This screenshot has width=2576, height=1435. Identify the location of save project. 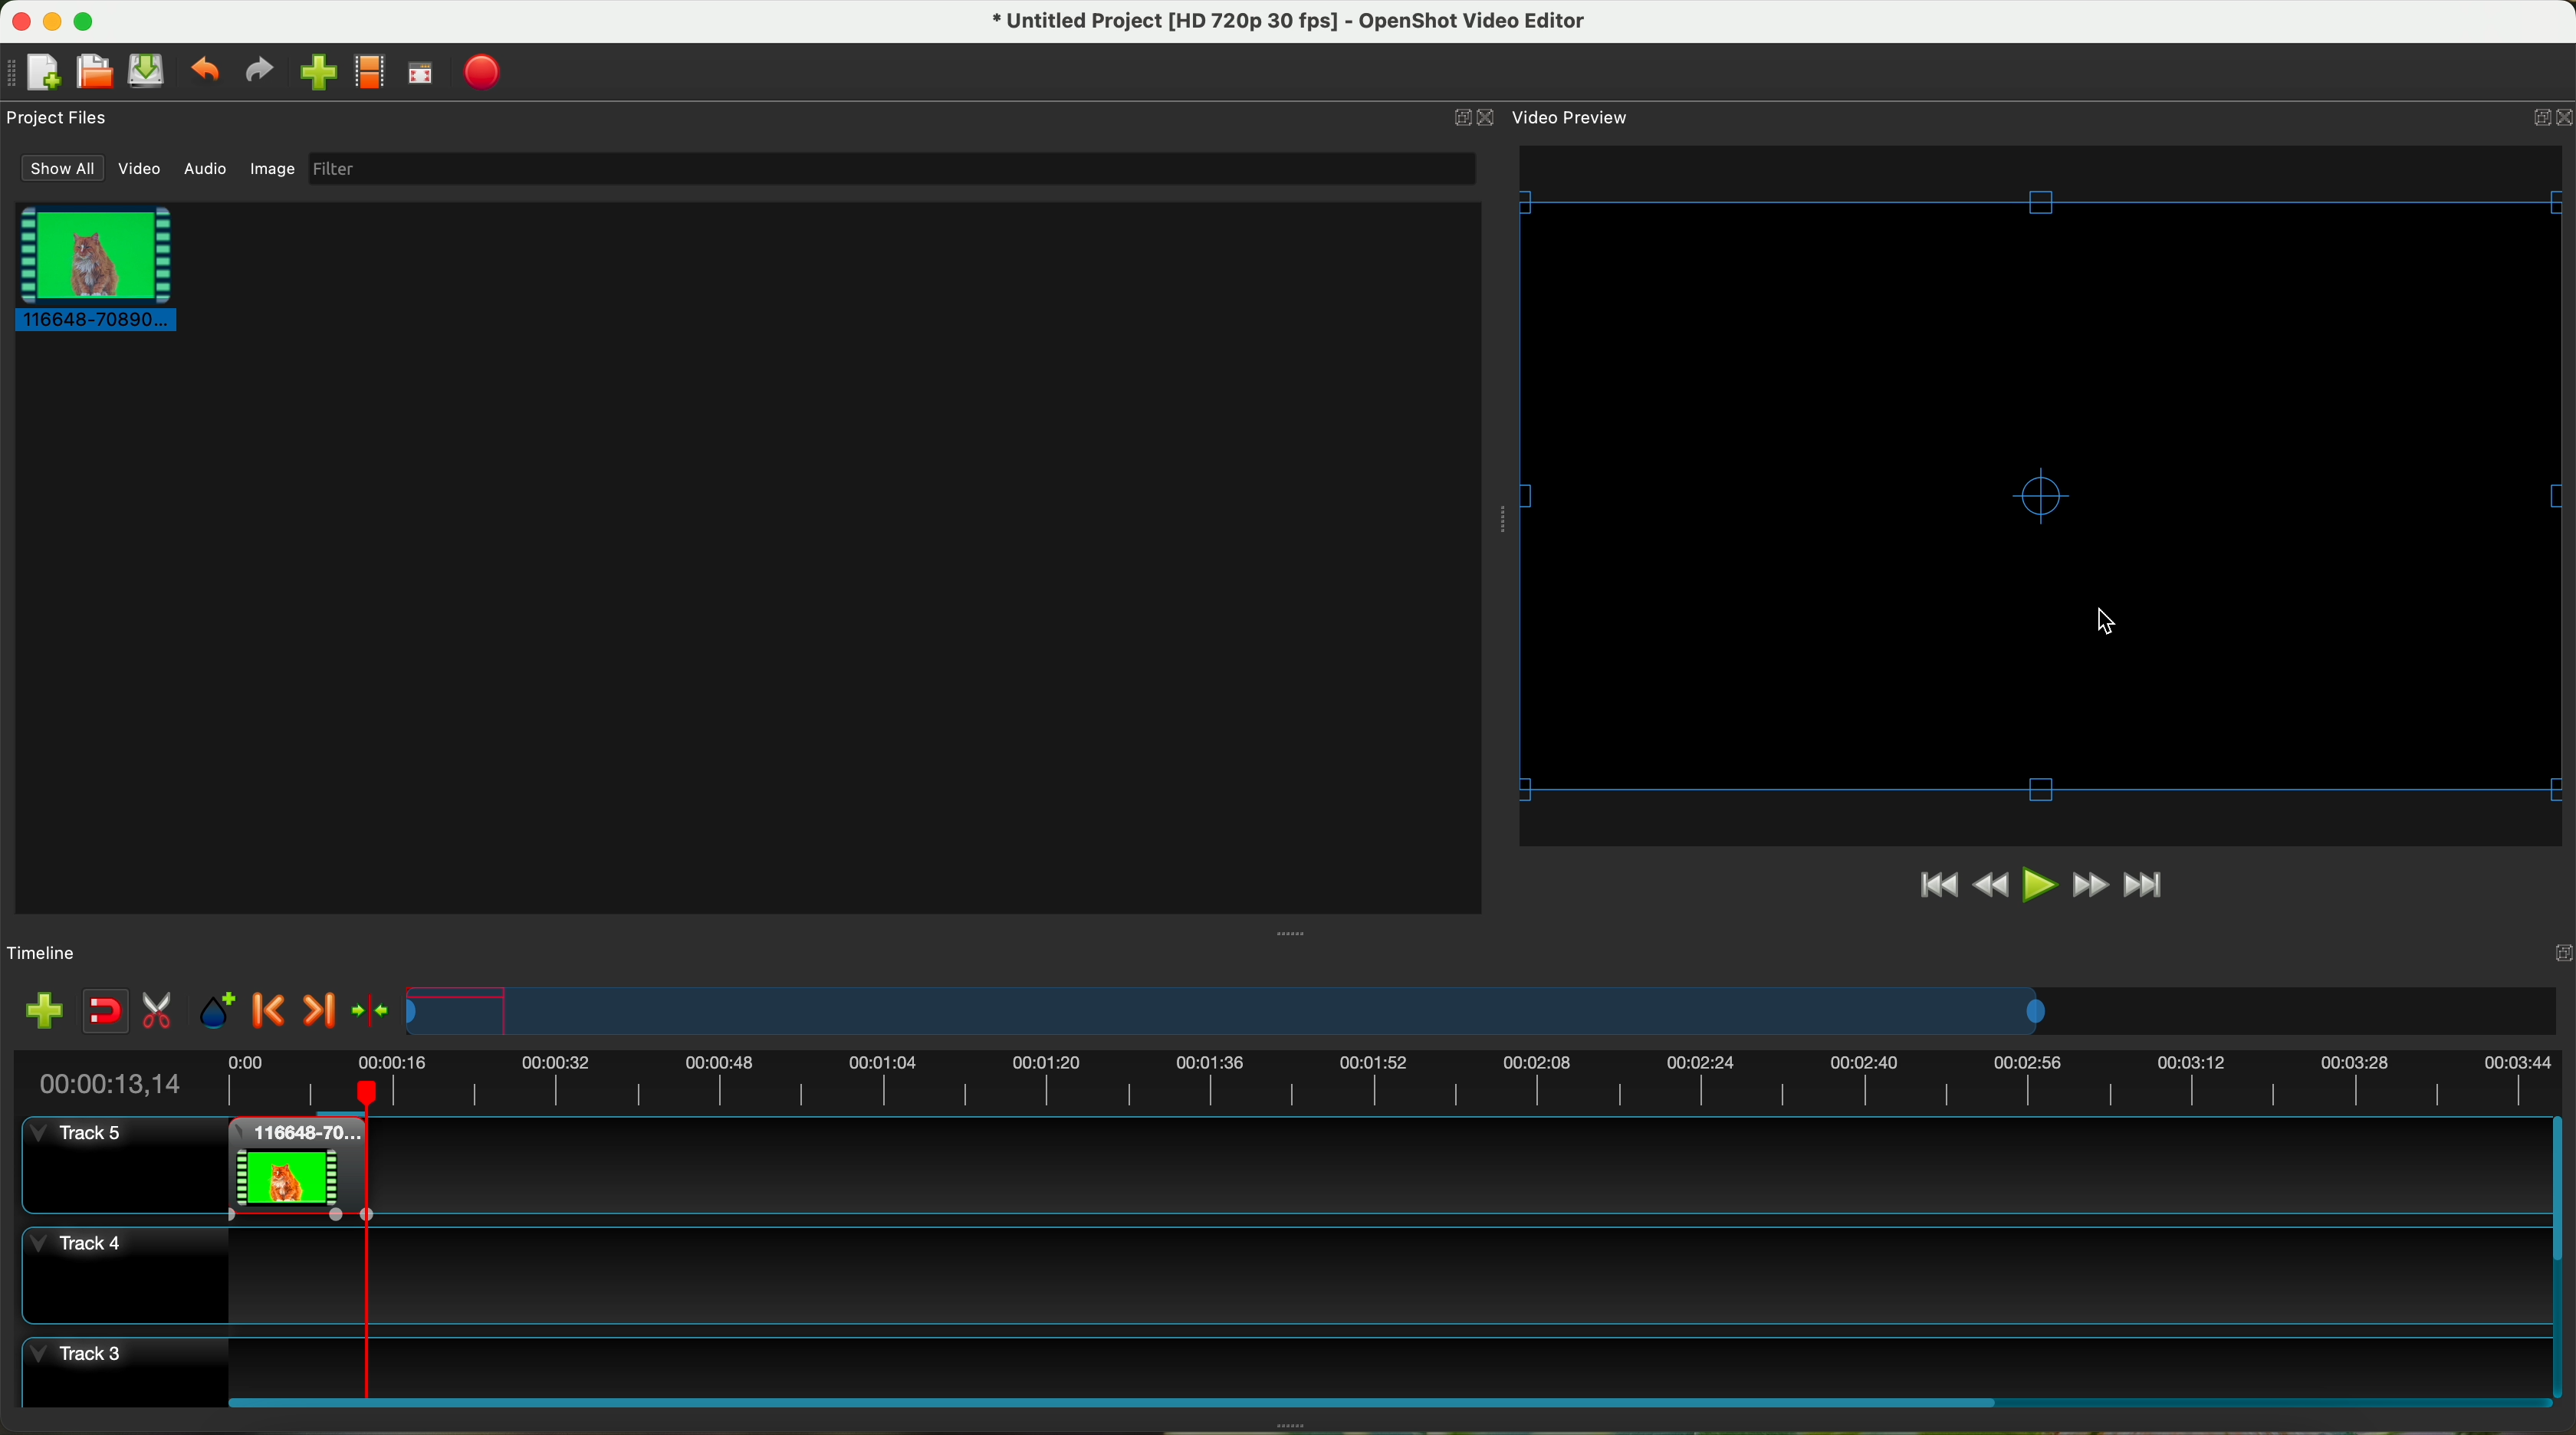
(148, 71).